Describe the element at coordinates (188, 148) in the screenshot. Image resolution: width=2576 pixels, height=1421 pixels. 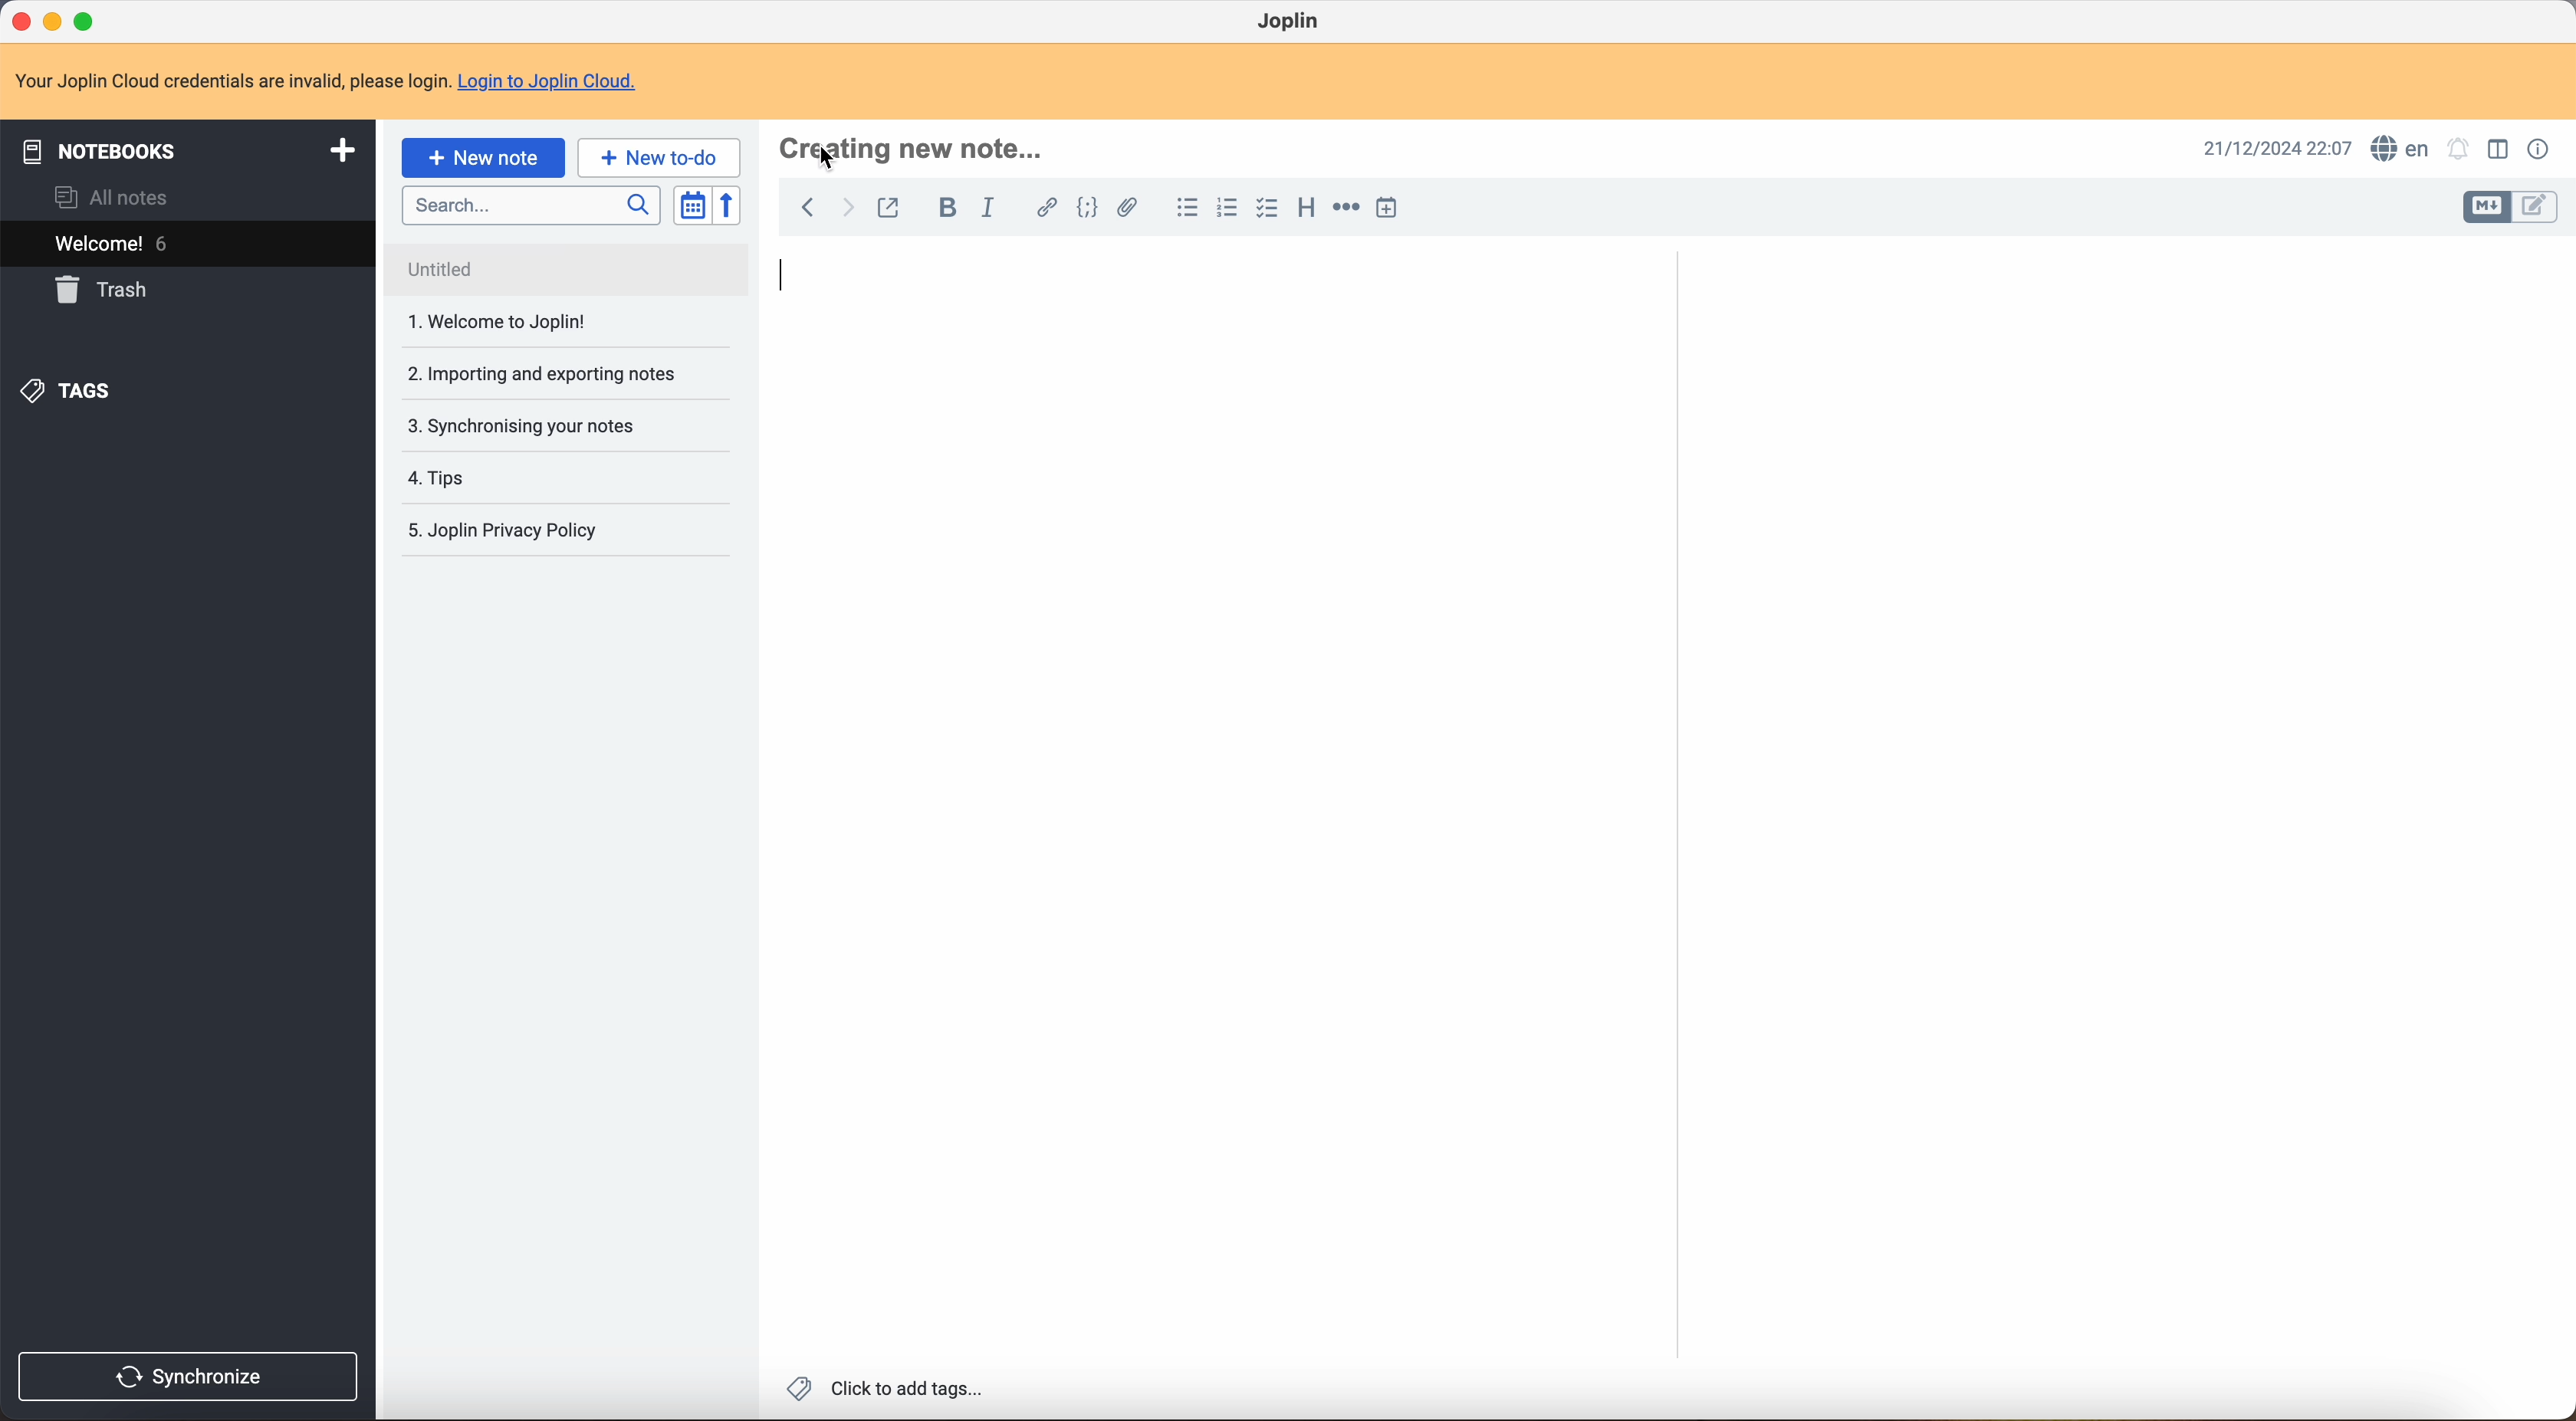
I see `notebooks` at that location.